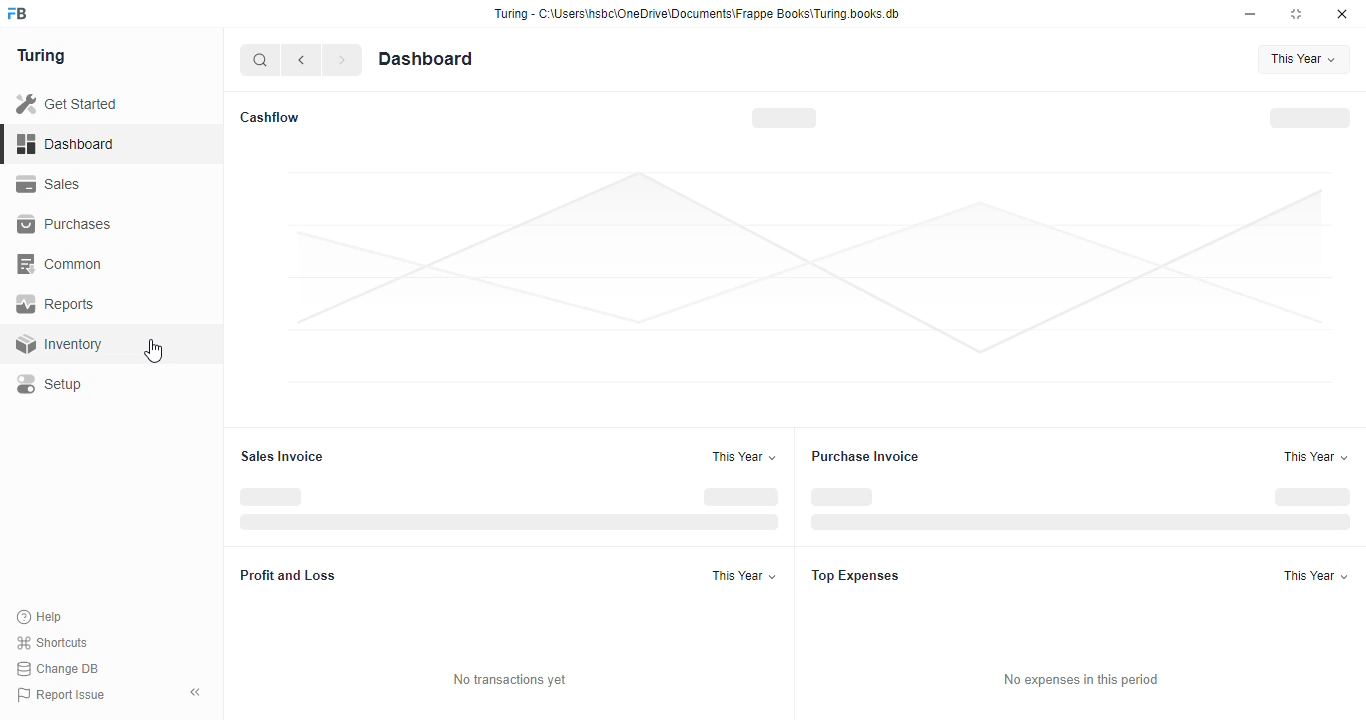 The height and width of the screenshot is (720, 1366). Describe the element at coordinates (57, 303) in the screenshot. I see `reports` at that location.